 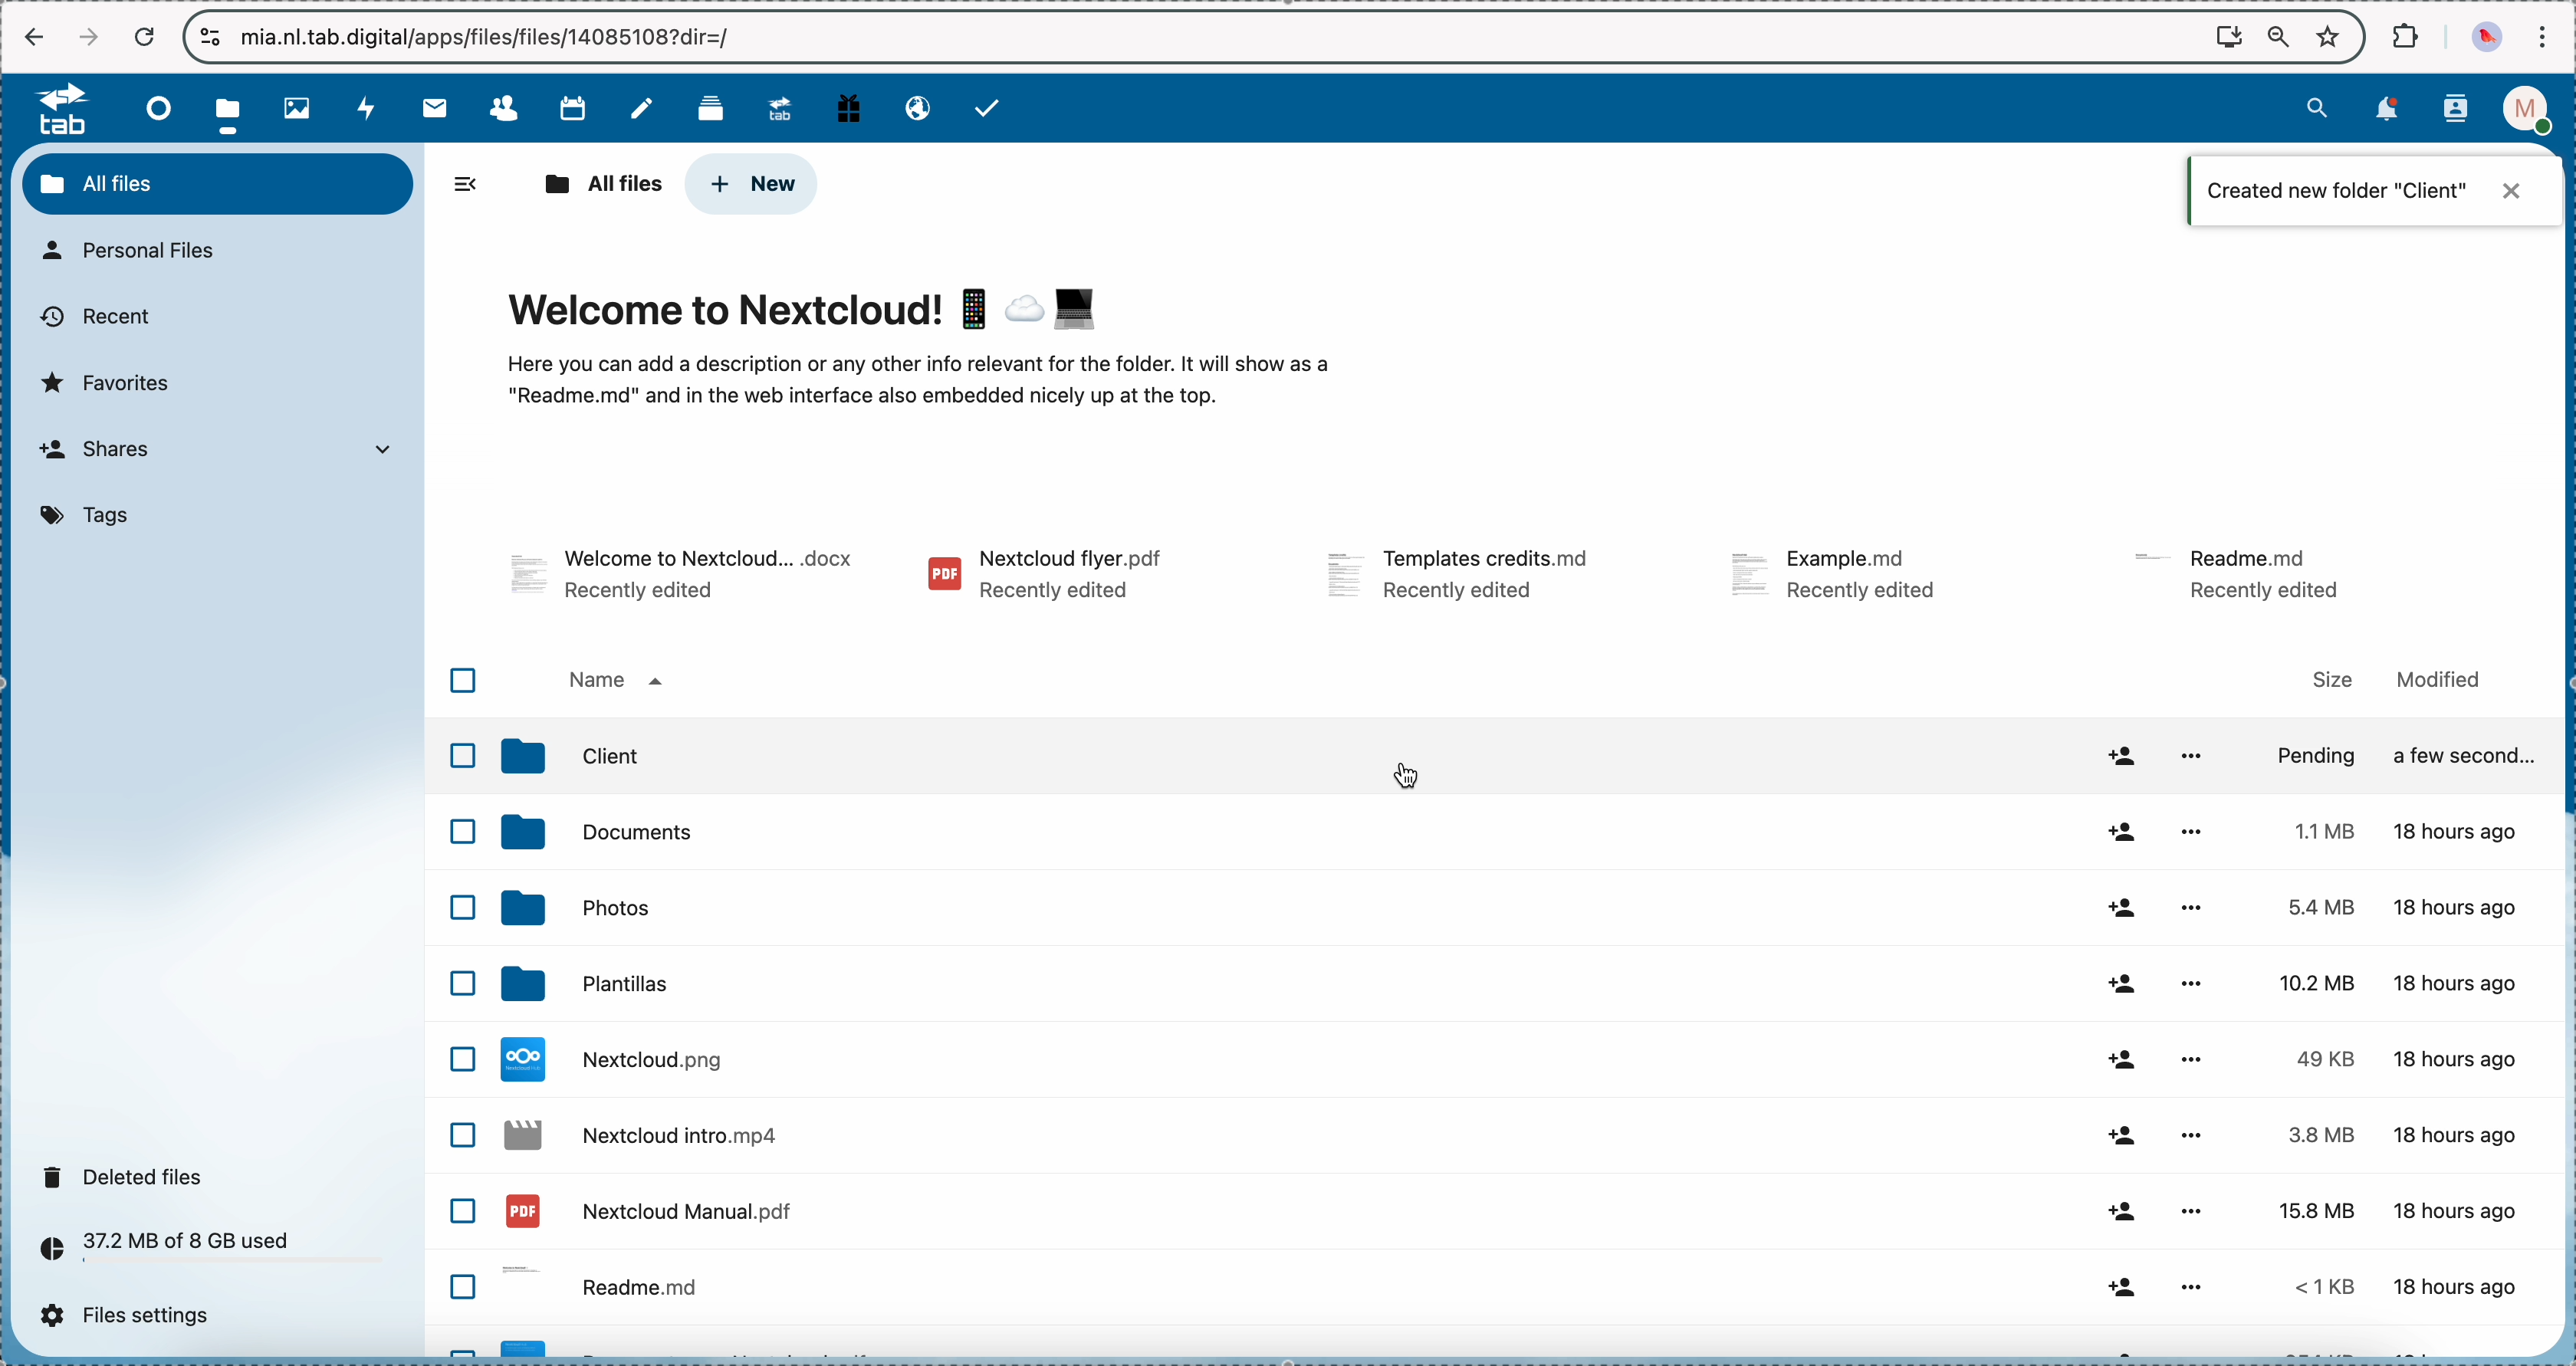 I want to click on dashboard, so click(x=153, y=108).